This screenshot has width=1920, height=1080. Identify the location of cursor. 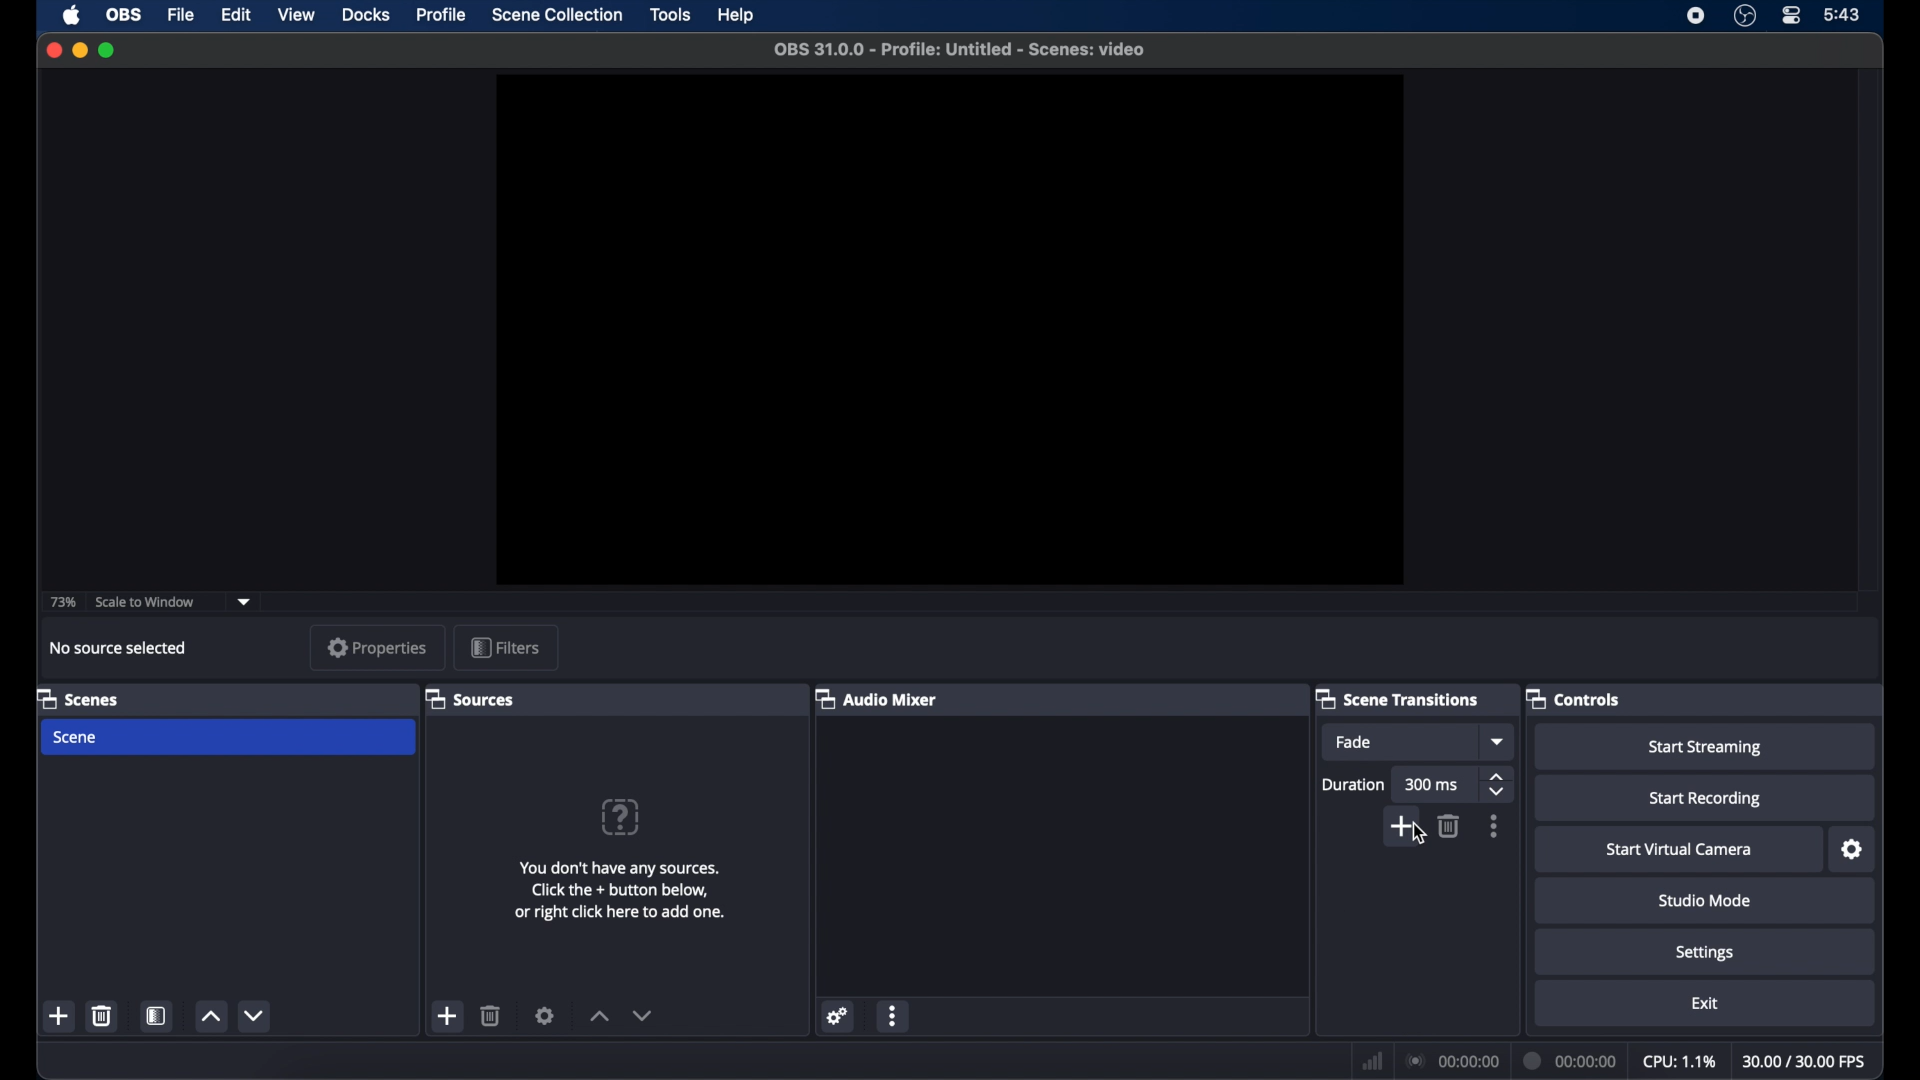
(1419, 836).